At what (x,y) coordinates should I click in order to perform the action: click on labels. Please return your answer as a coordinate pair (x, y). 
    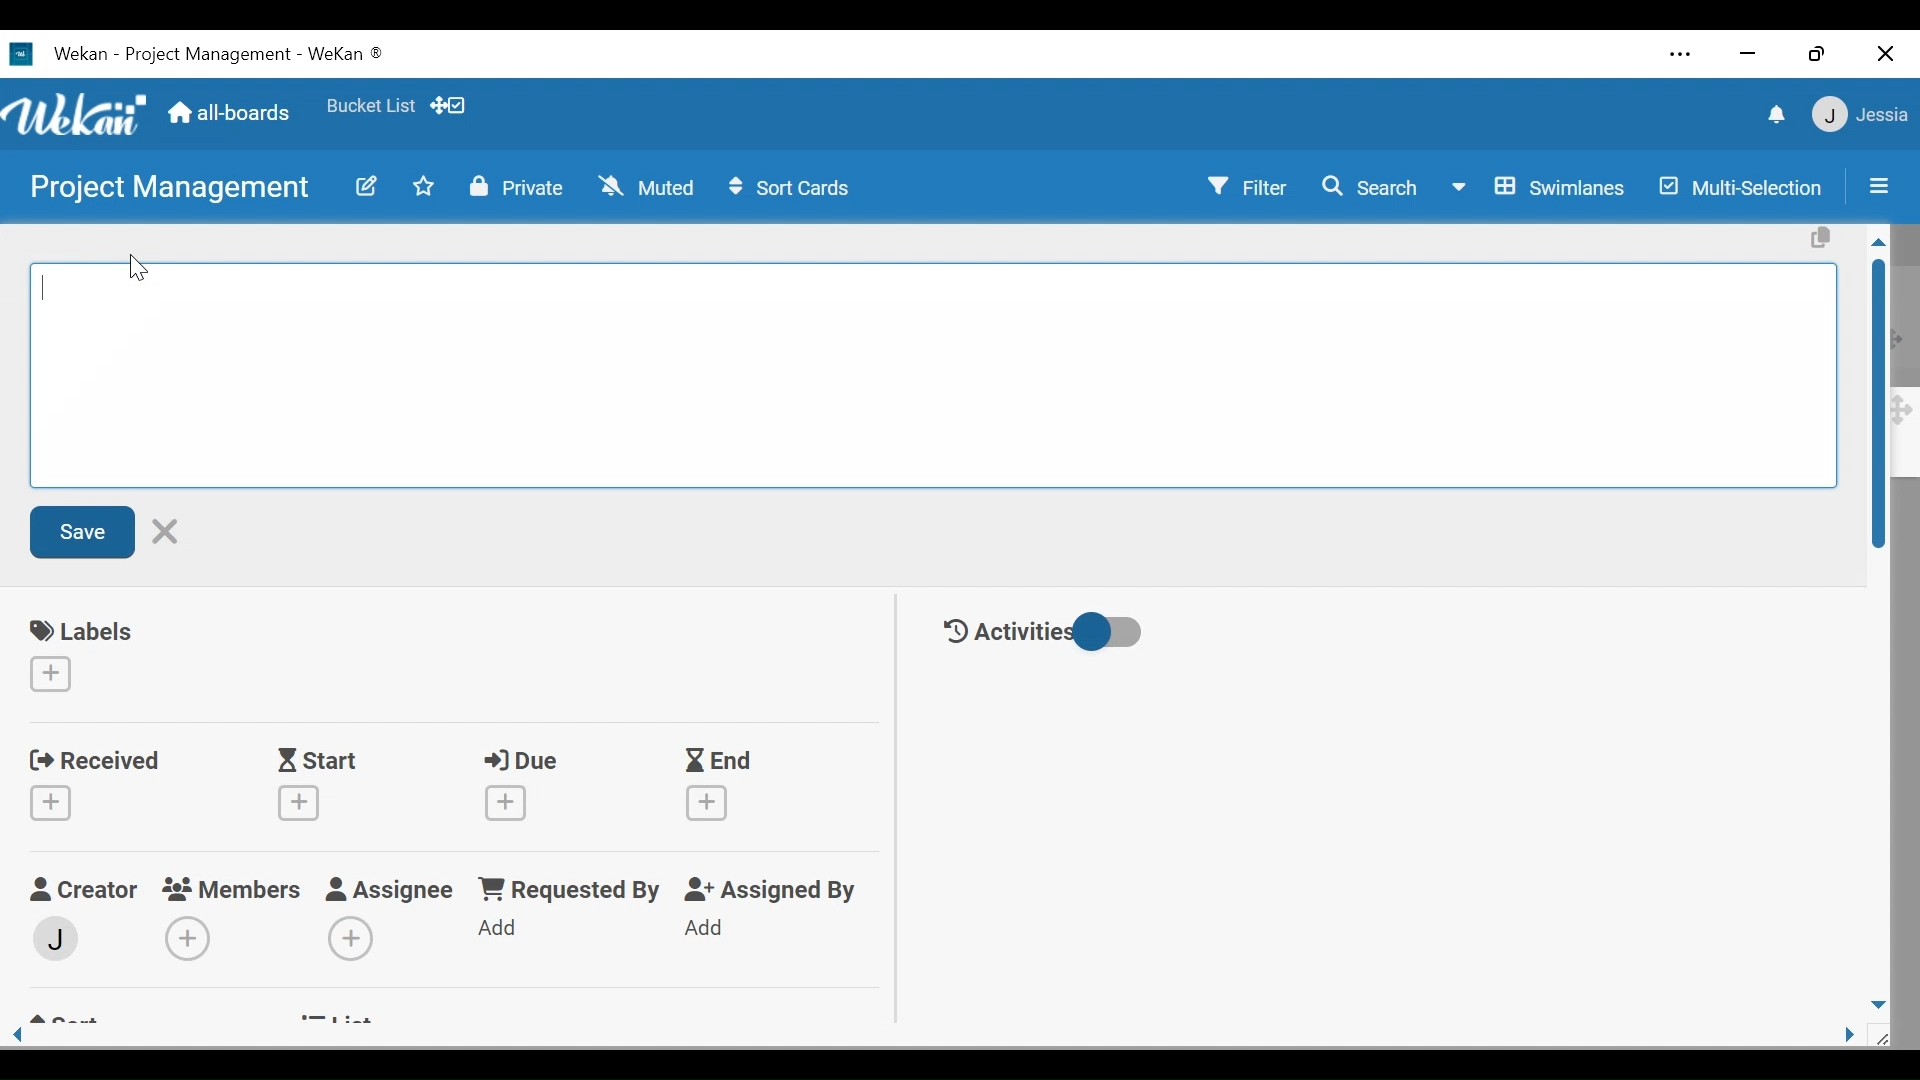
    Looking at the image, I should click on (83, 632).